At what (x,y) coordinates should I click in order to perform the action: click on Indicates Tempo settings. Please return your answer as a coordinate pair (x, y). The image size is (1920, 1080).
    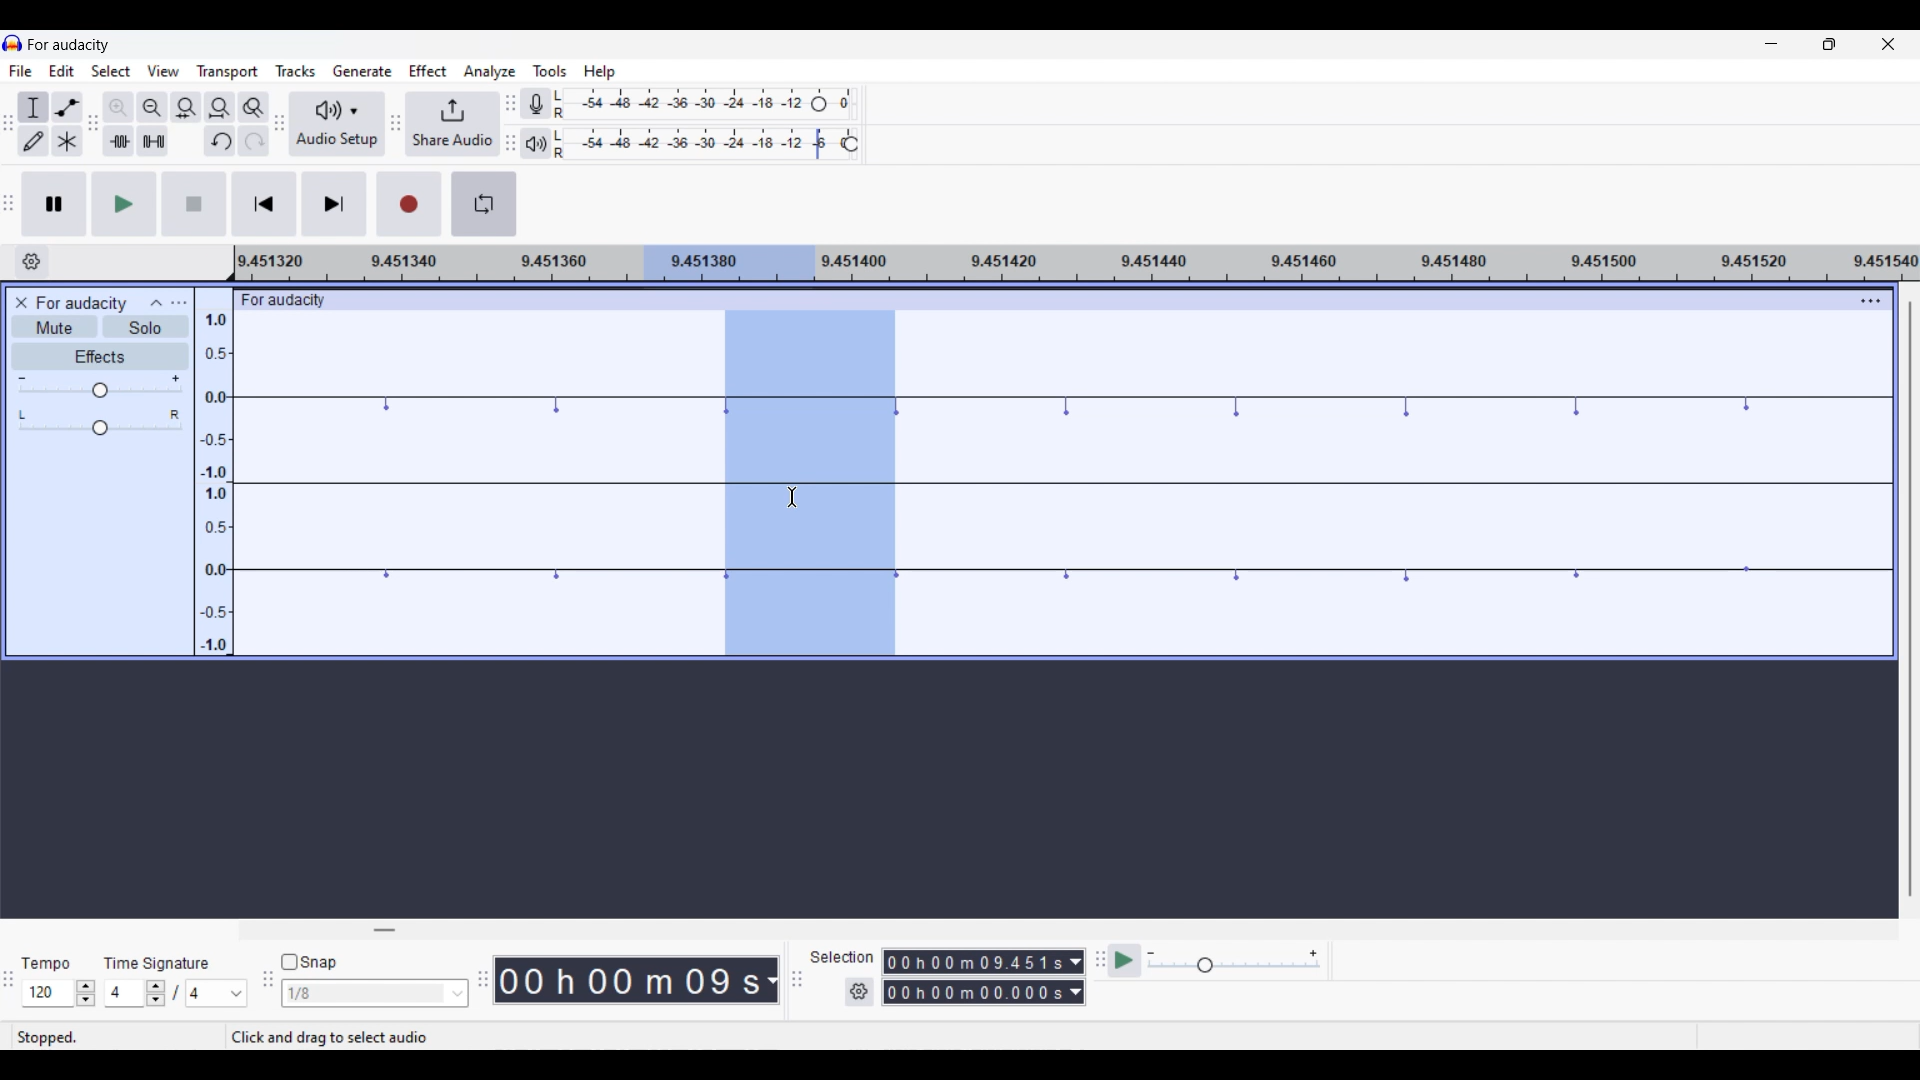
    Looking at the image, I should click on (45, 963).